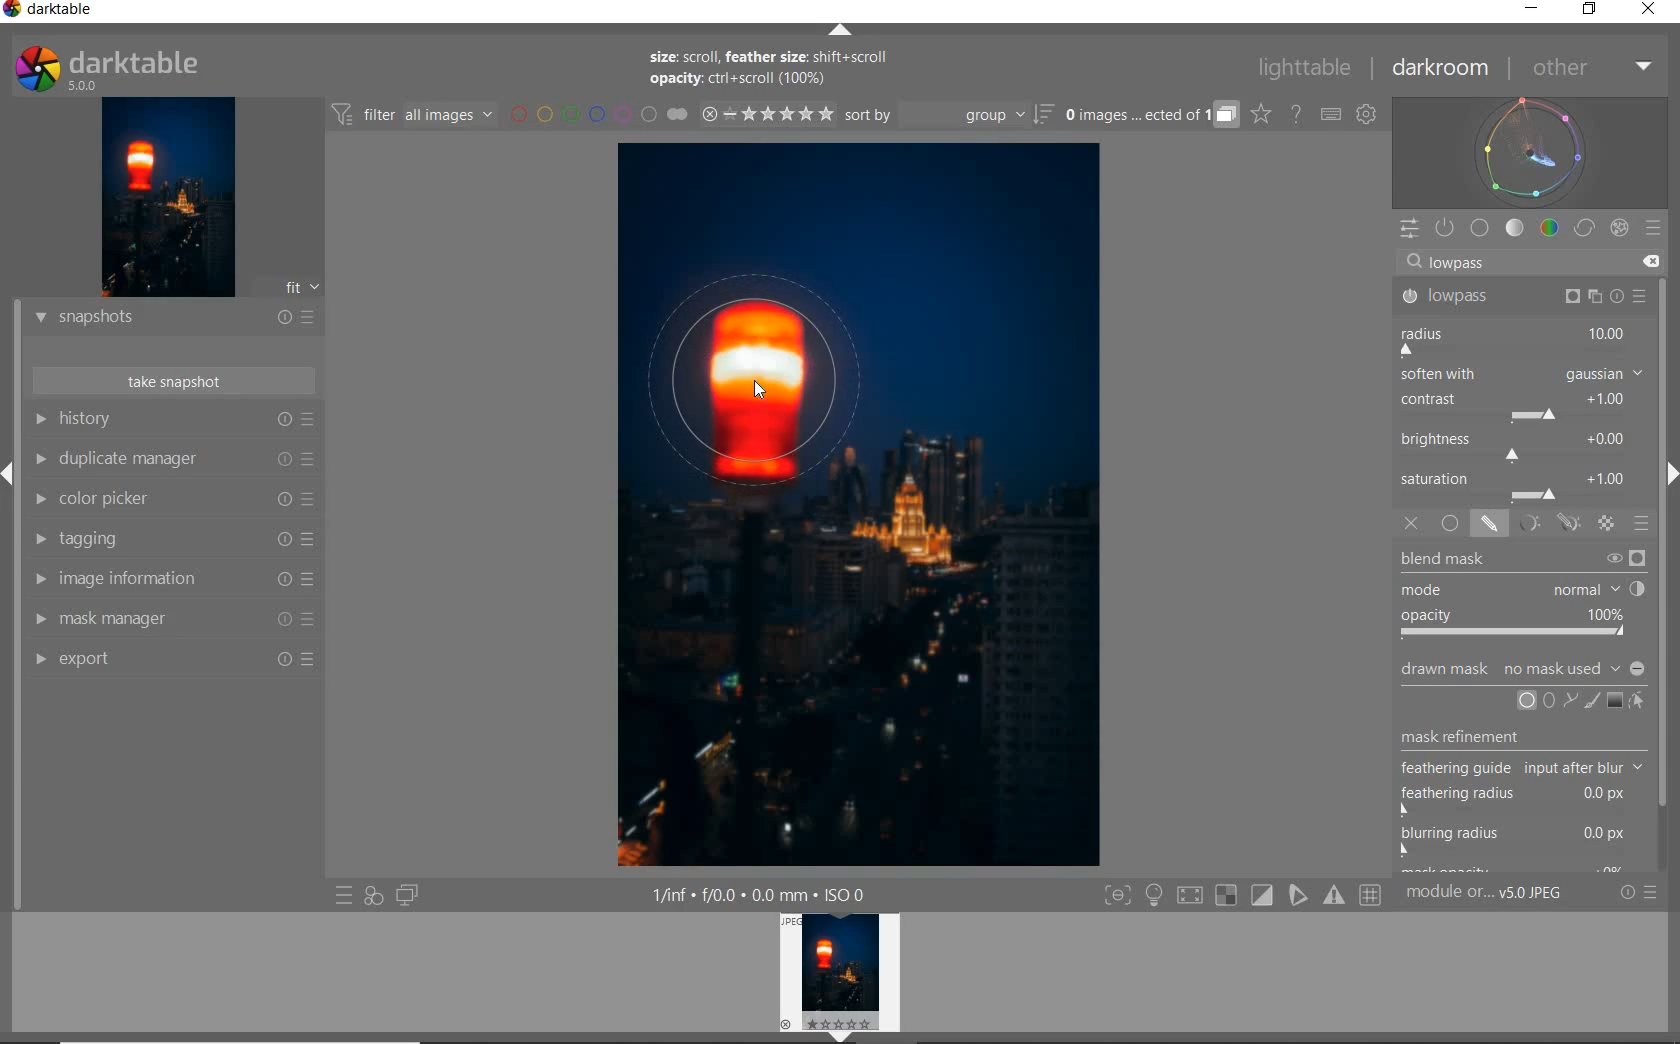 Image resolution: width=1680 pixels, height=1044 pixels. I want to click on SOFTEN WITH, so click(1522, 375).